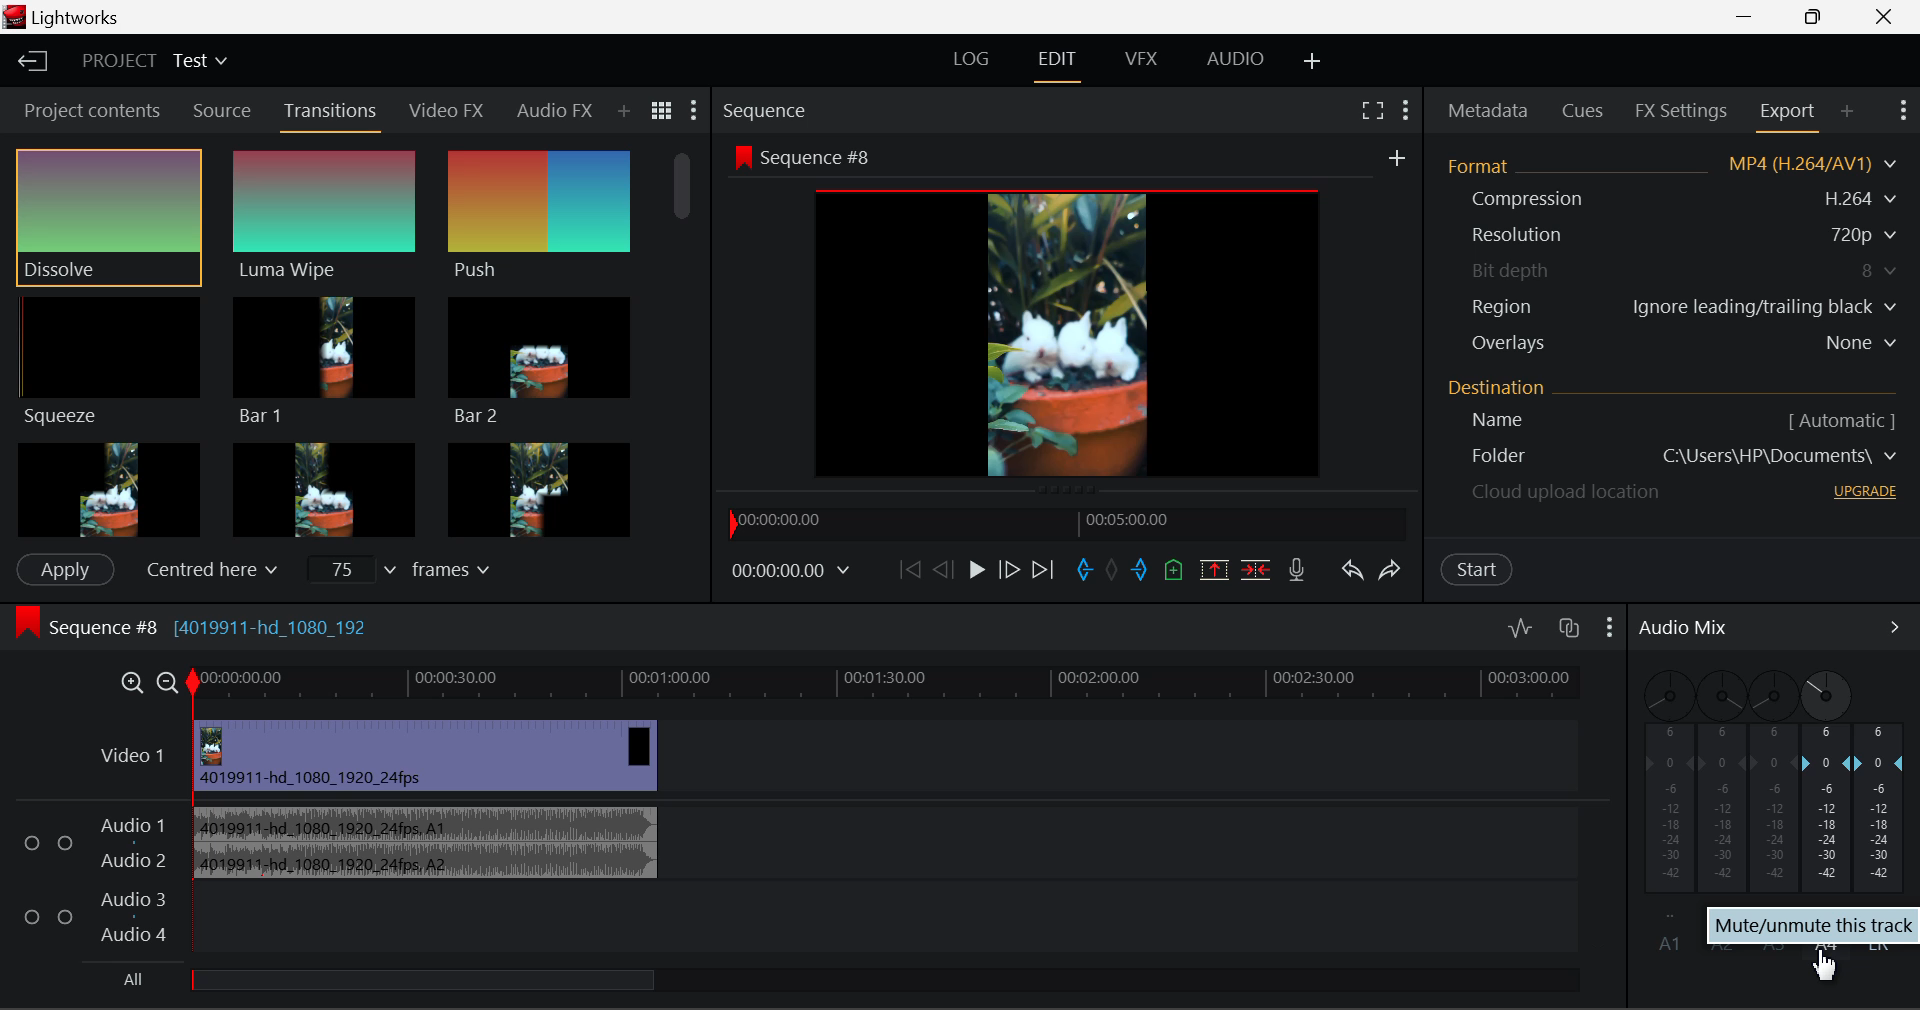 This screenshot has height=1010, width=1920. Describe the element at coordinates (1061, 63) in the screenshot. I see `EDIT Layout` at that location.